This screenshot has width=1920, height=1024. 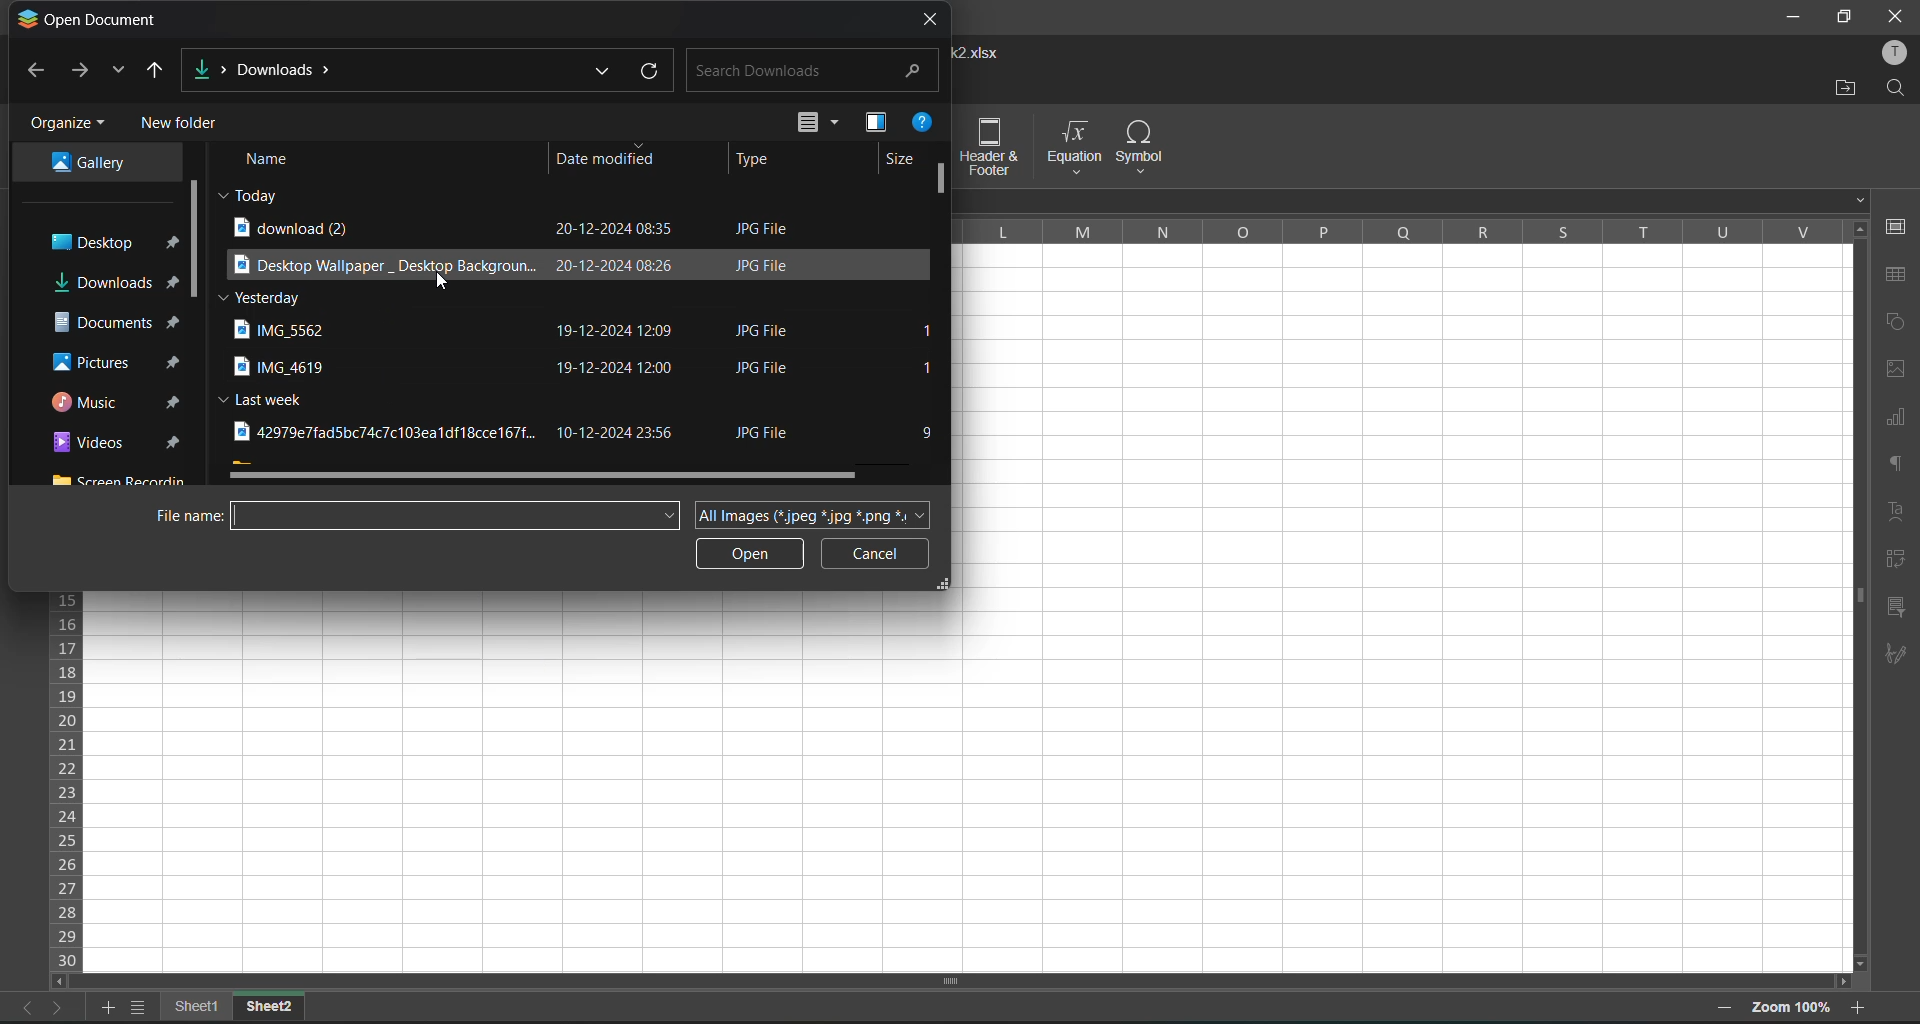 I want to click on close tab, so click(x=934, y=18).